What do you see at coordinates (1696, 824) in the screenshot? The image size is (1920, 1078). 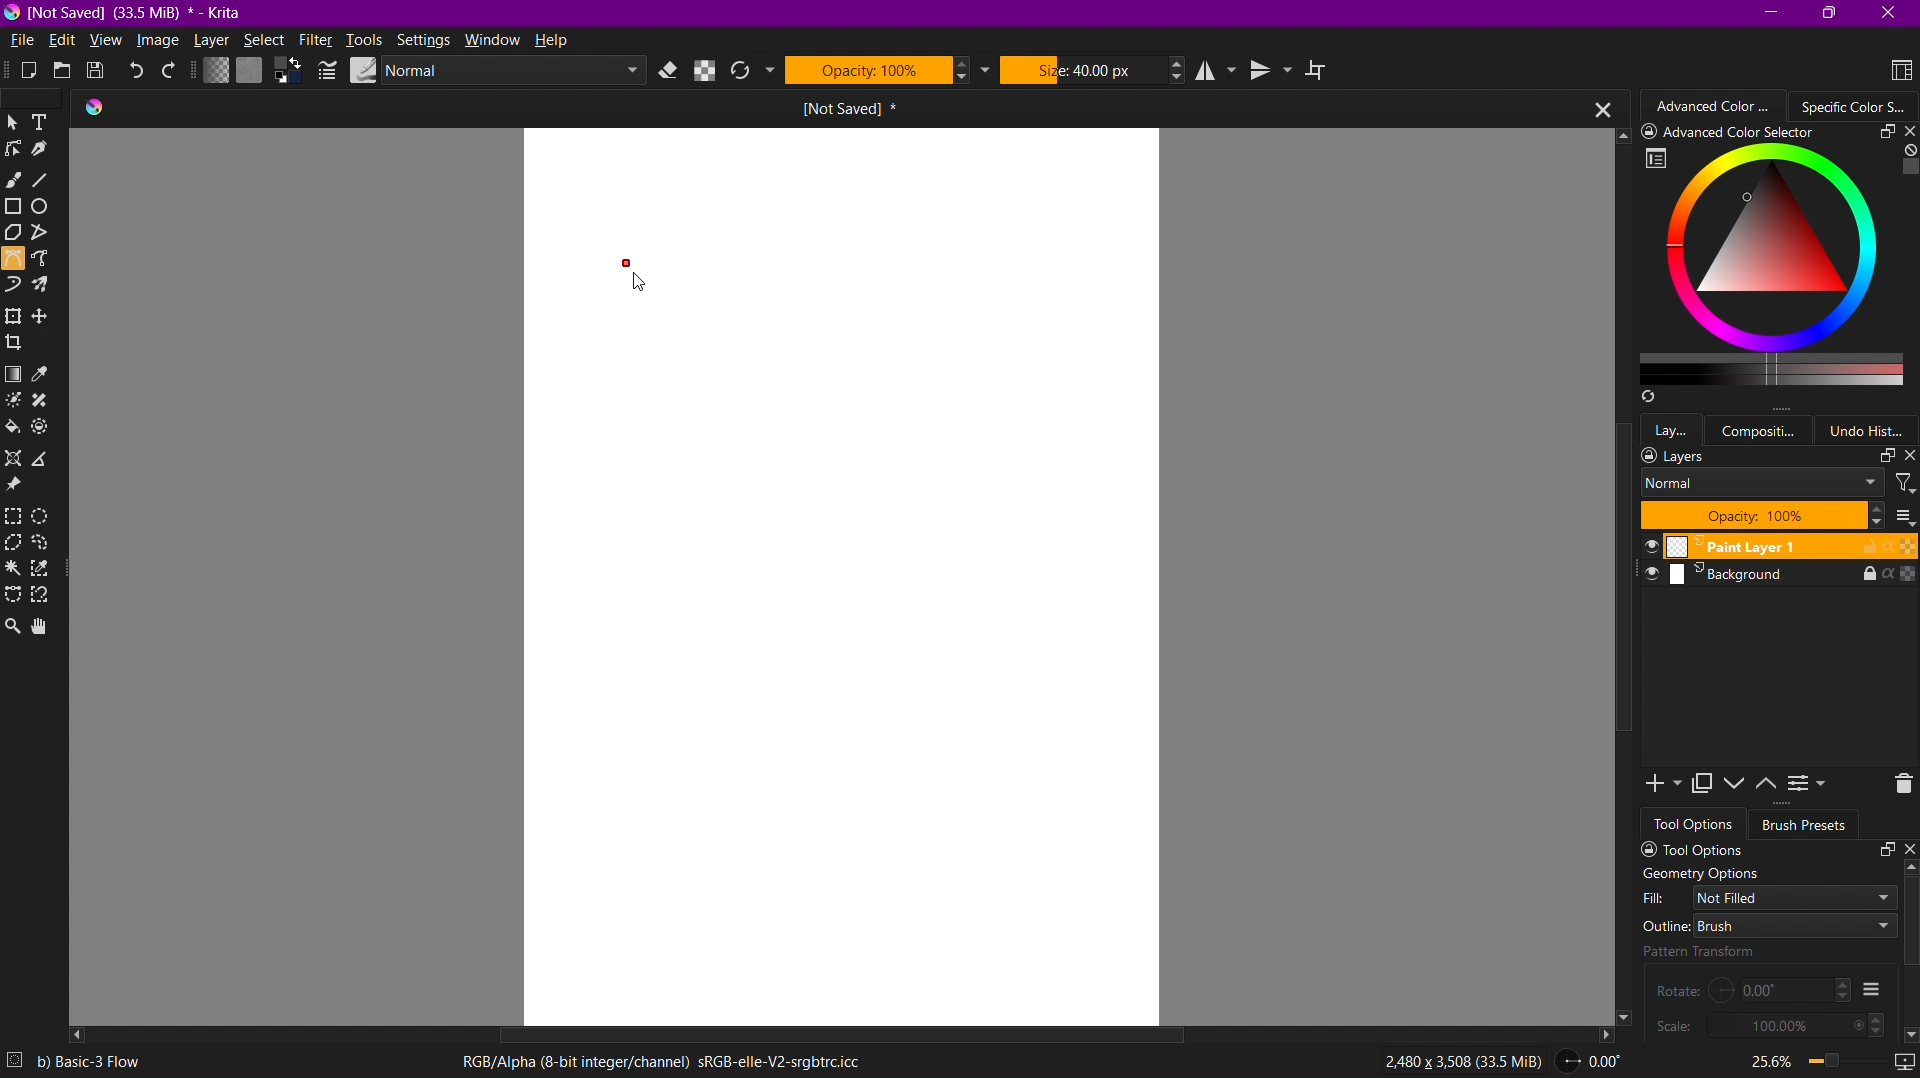 I see `Tool Options` at bounding box center [1696, 824].